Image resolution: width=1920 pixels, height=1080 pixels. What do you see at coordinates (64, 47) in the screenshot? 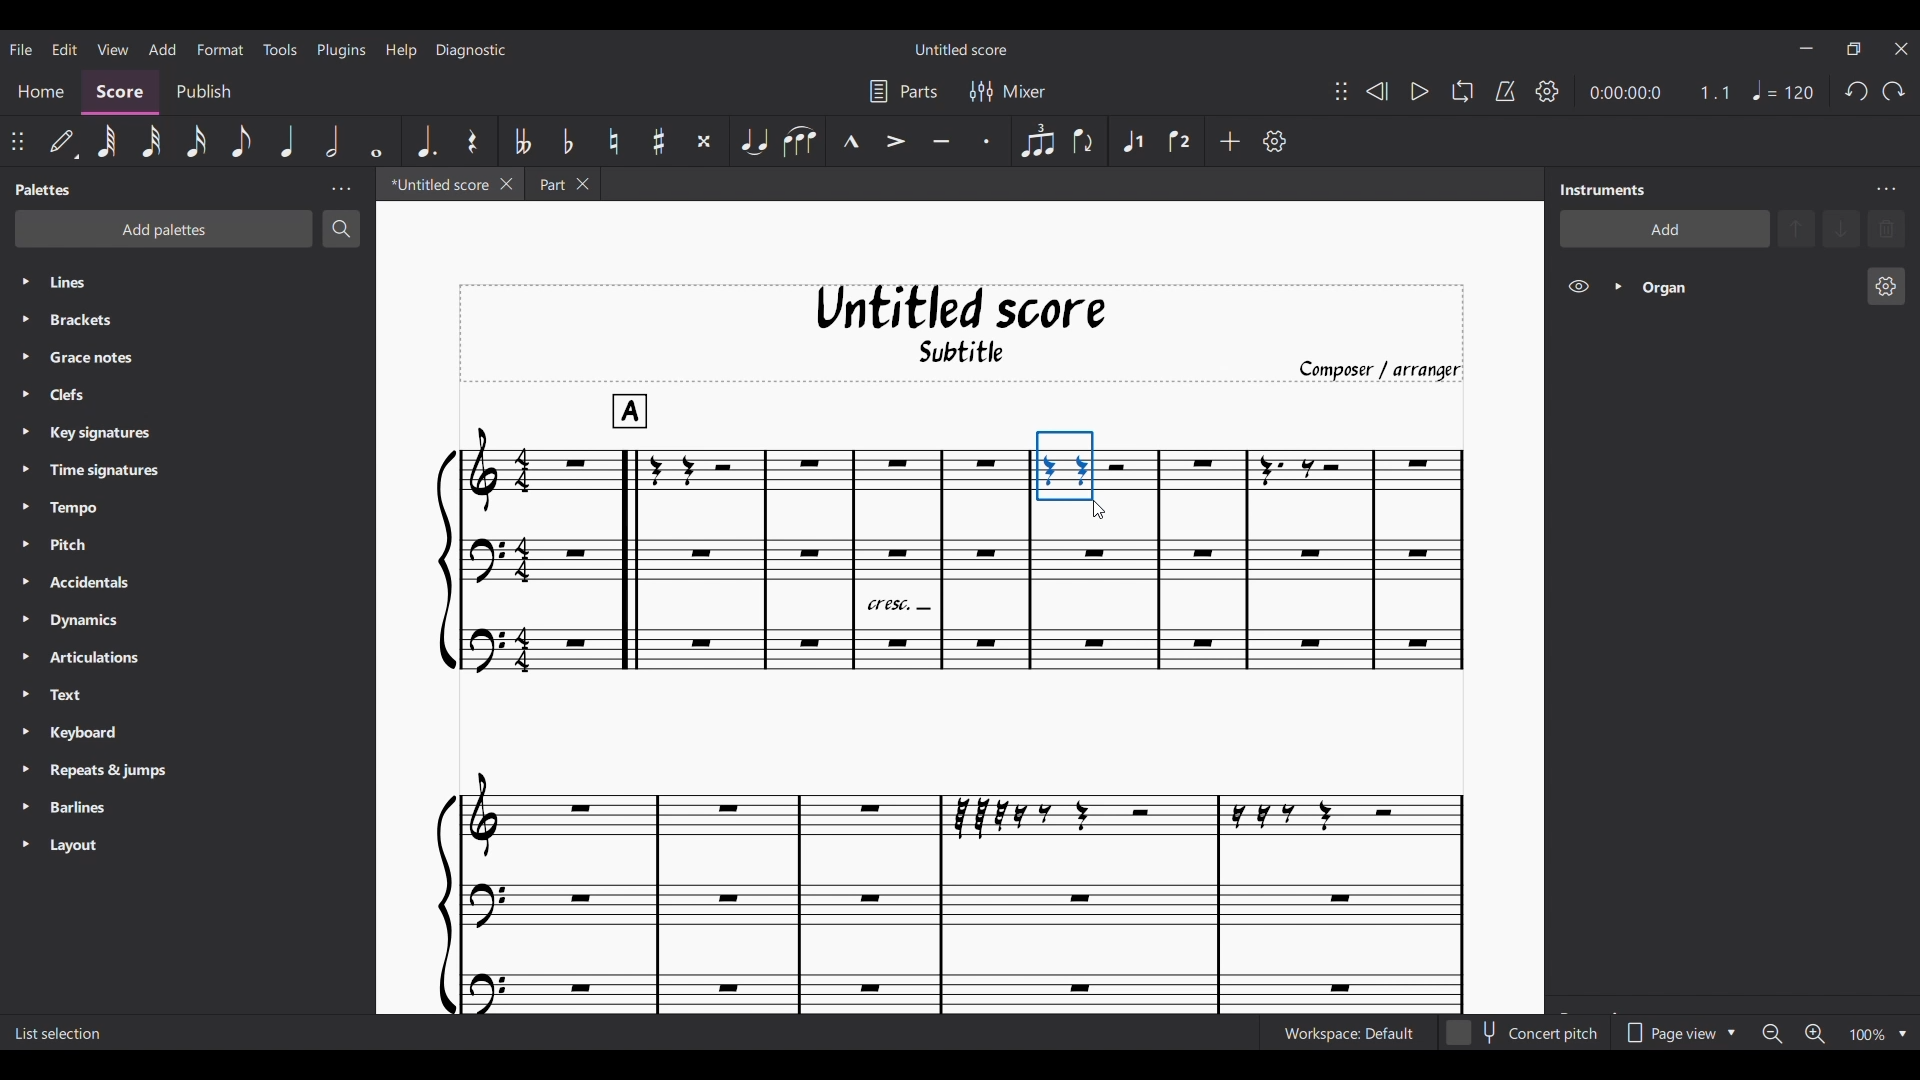
I see `Edit menu` at bounding box center [64, 47].